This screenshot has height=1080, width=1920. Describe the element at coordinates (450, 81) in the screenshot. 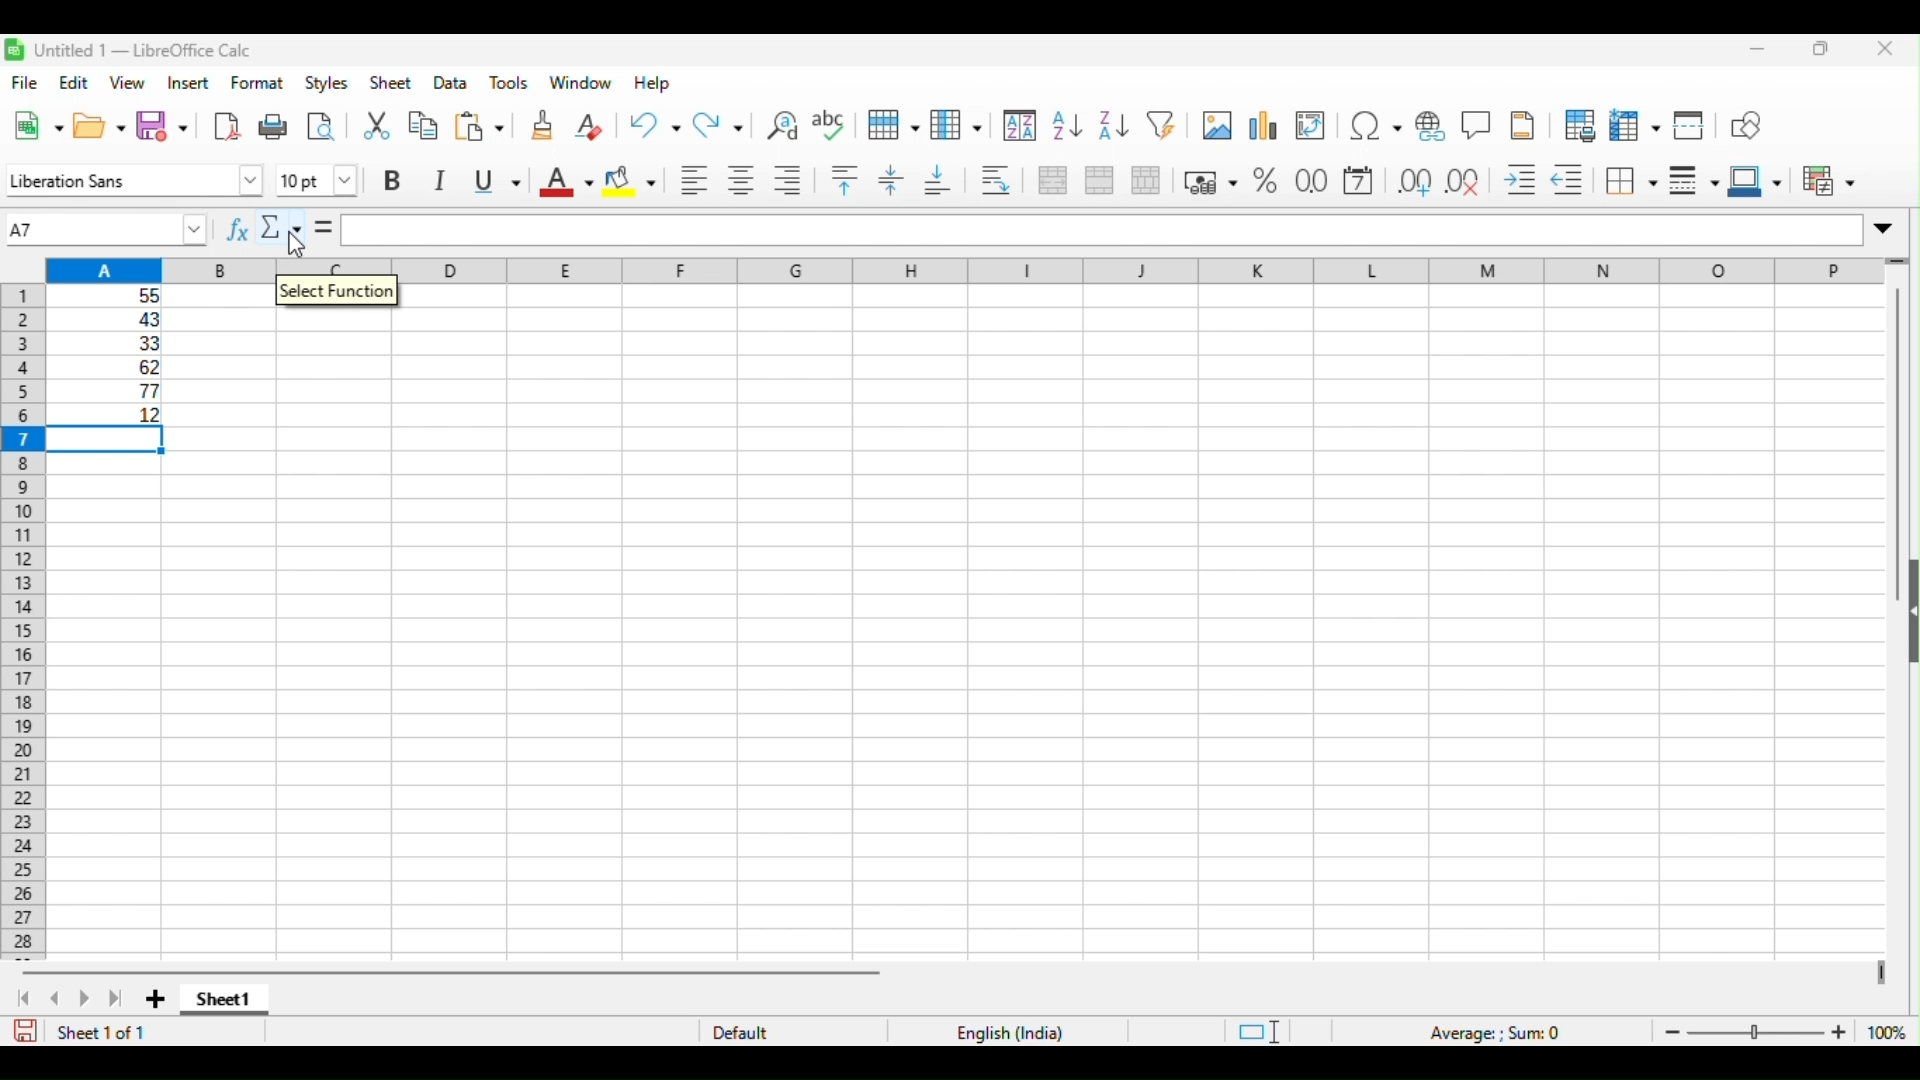

I see `data` at that location.